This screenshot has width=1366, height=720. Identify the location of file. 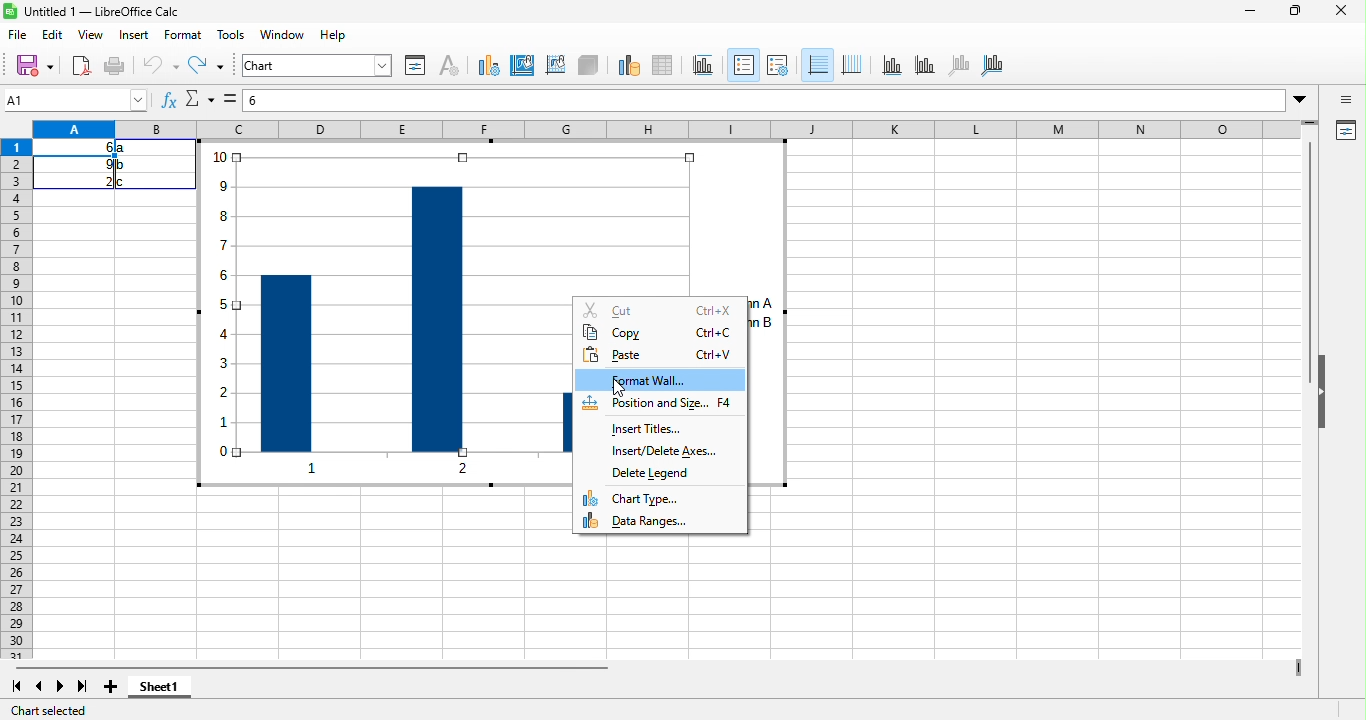
(20, 35).